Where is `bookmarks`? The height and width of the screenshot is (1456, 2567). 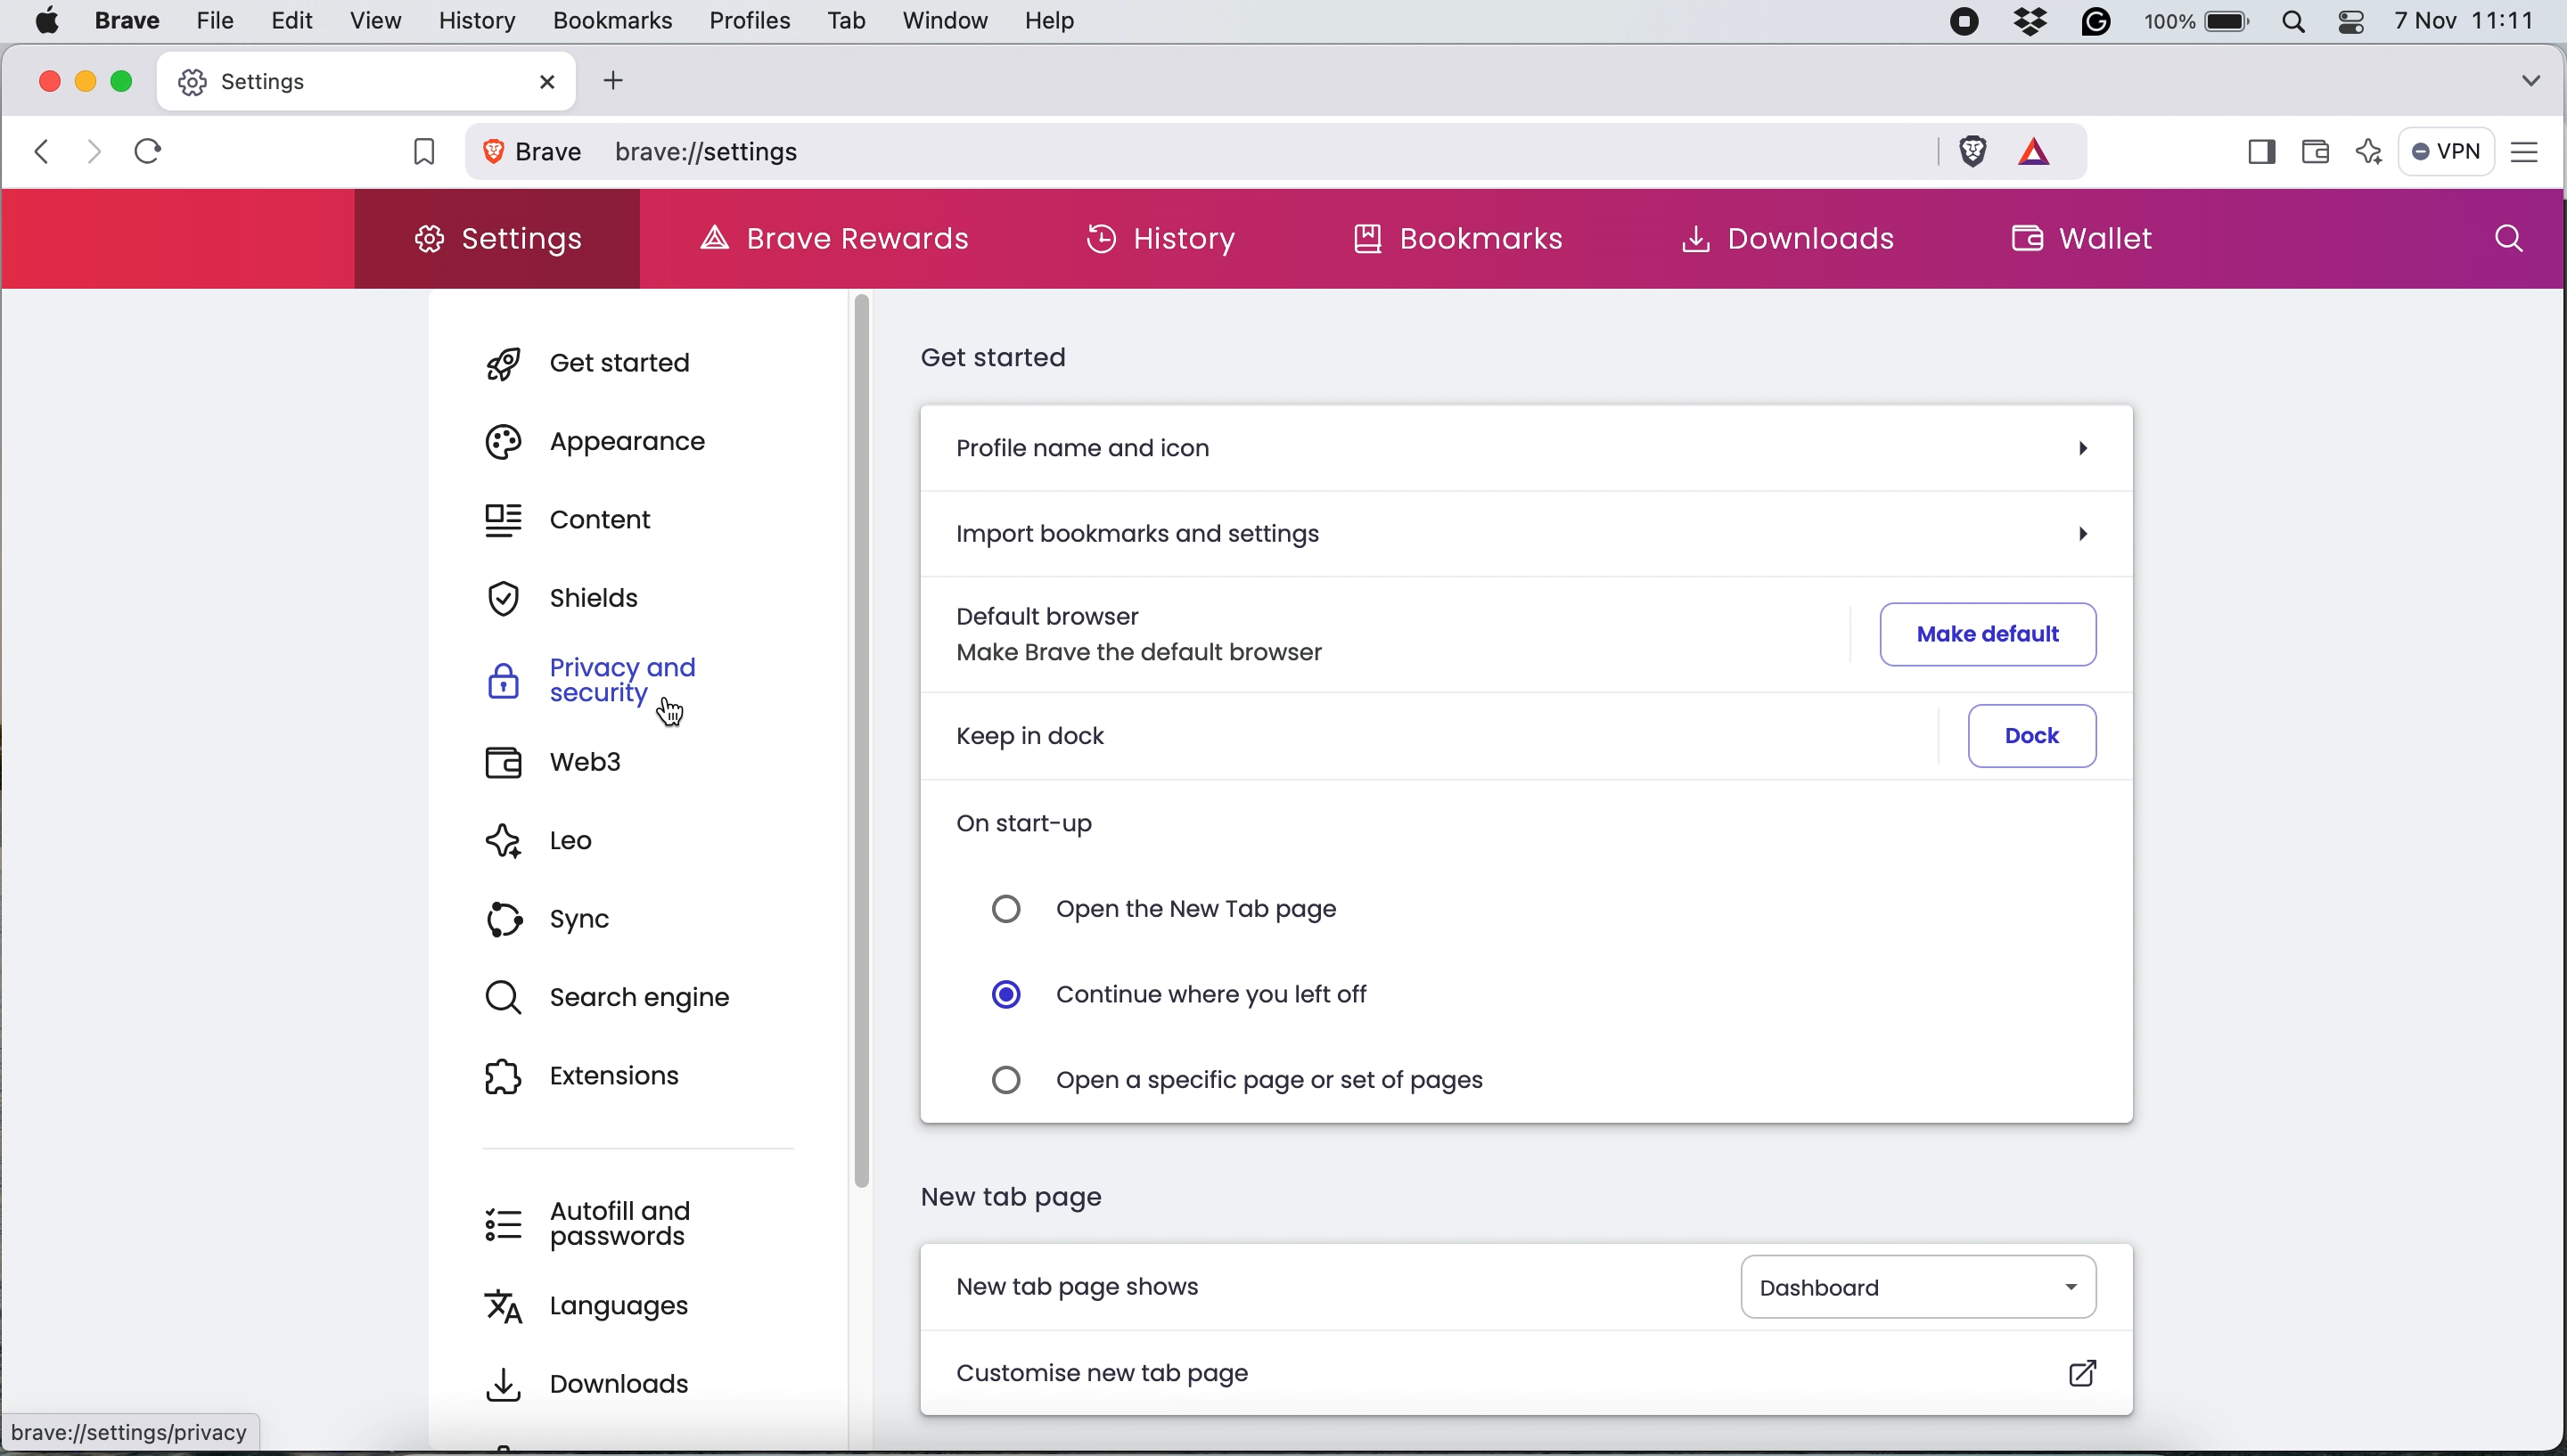
bookmarks is located at coordinates (611, 19).